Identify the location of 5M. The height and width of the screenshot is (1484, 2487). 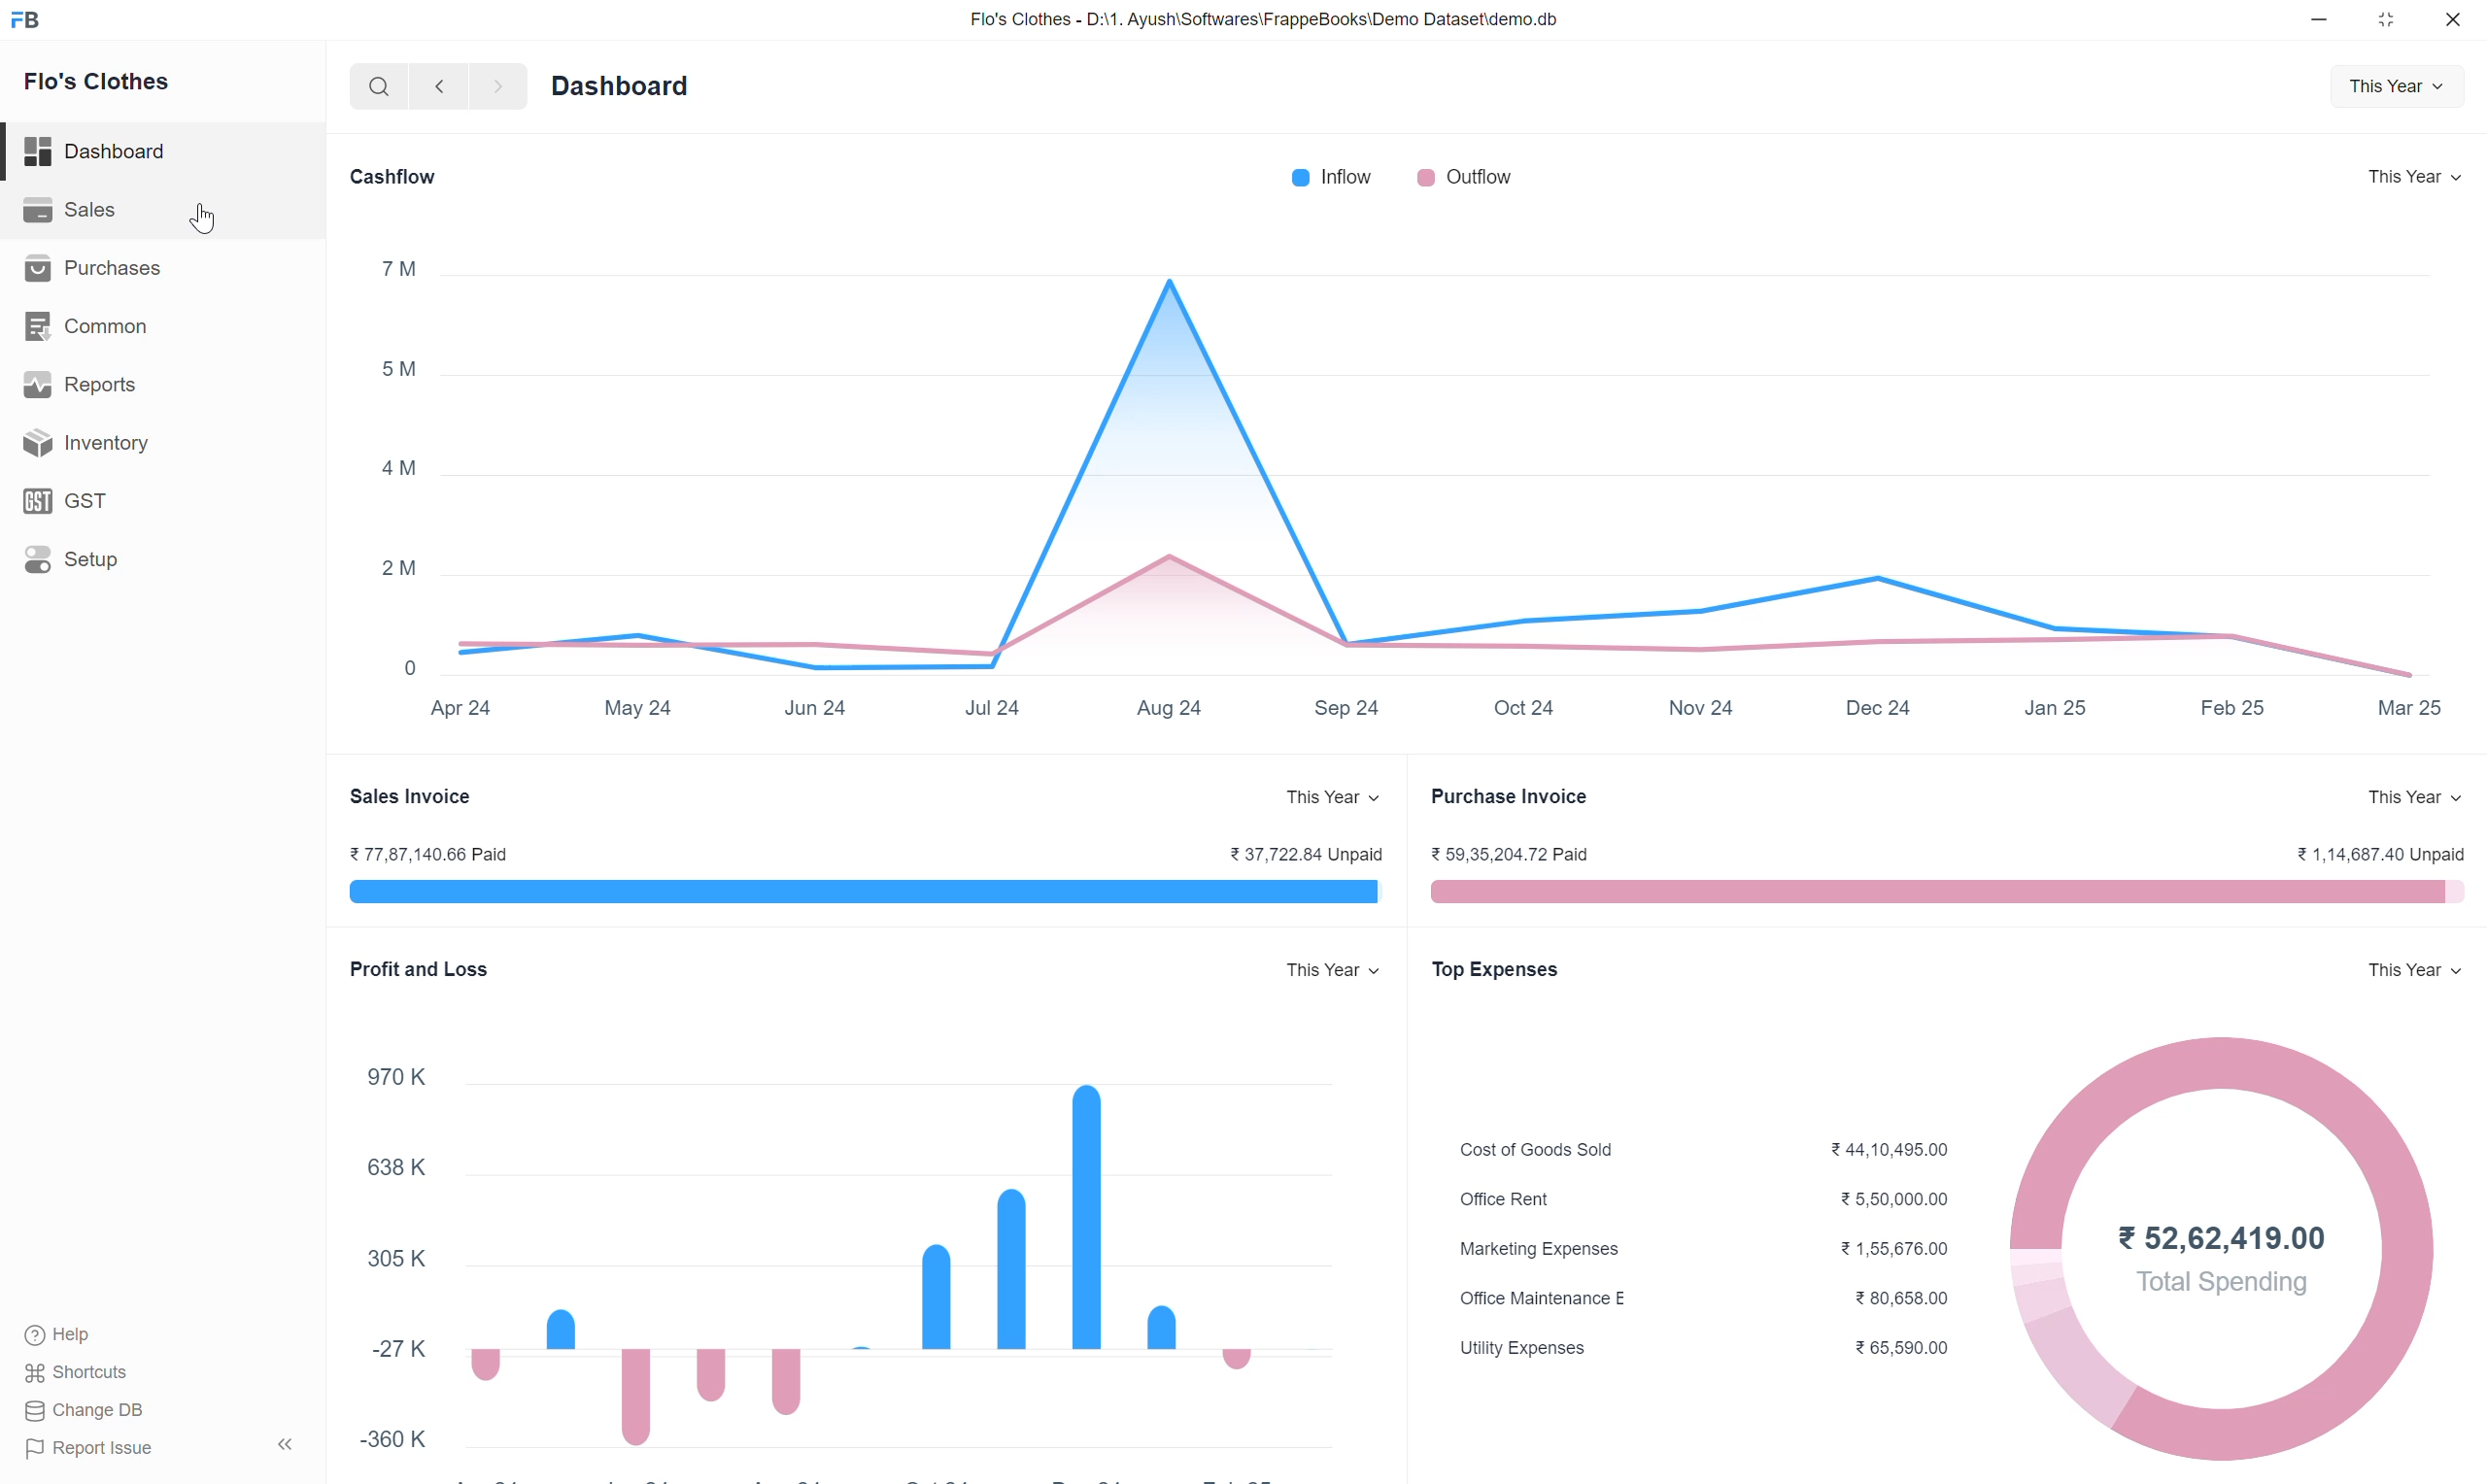
(389, 368).